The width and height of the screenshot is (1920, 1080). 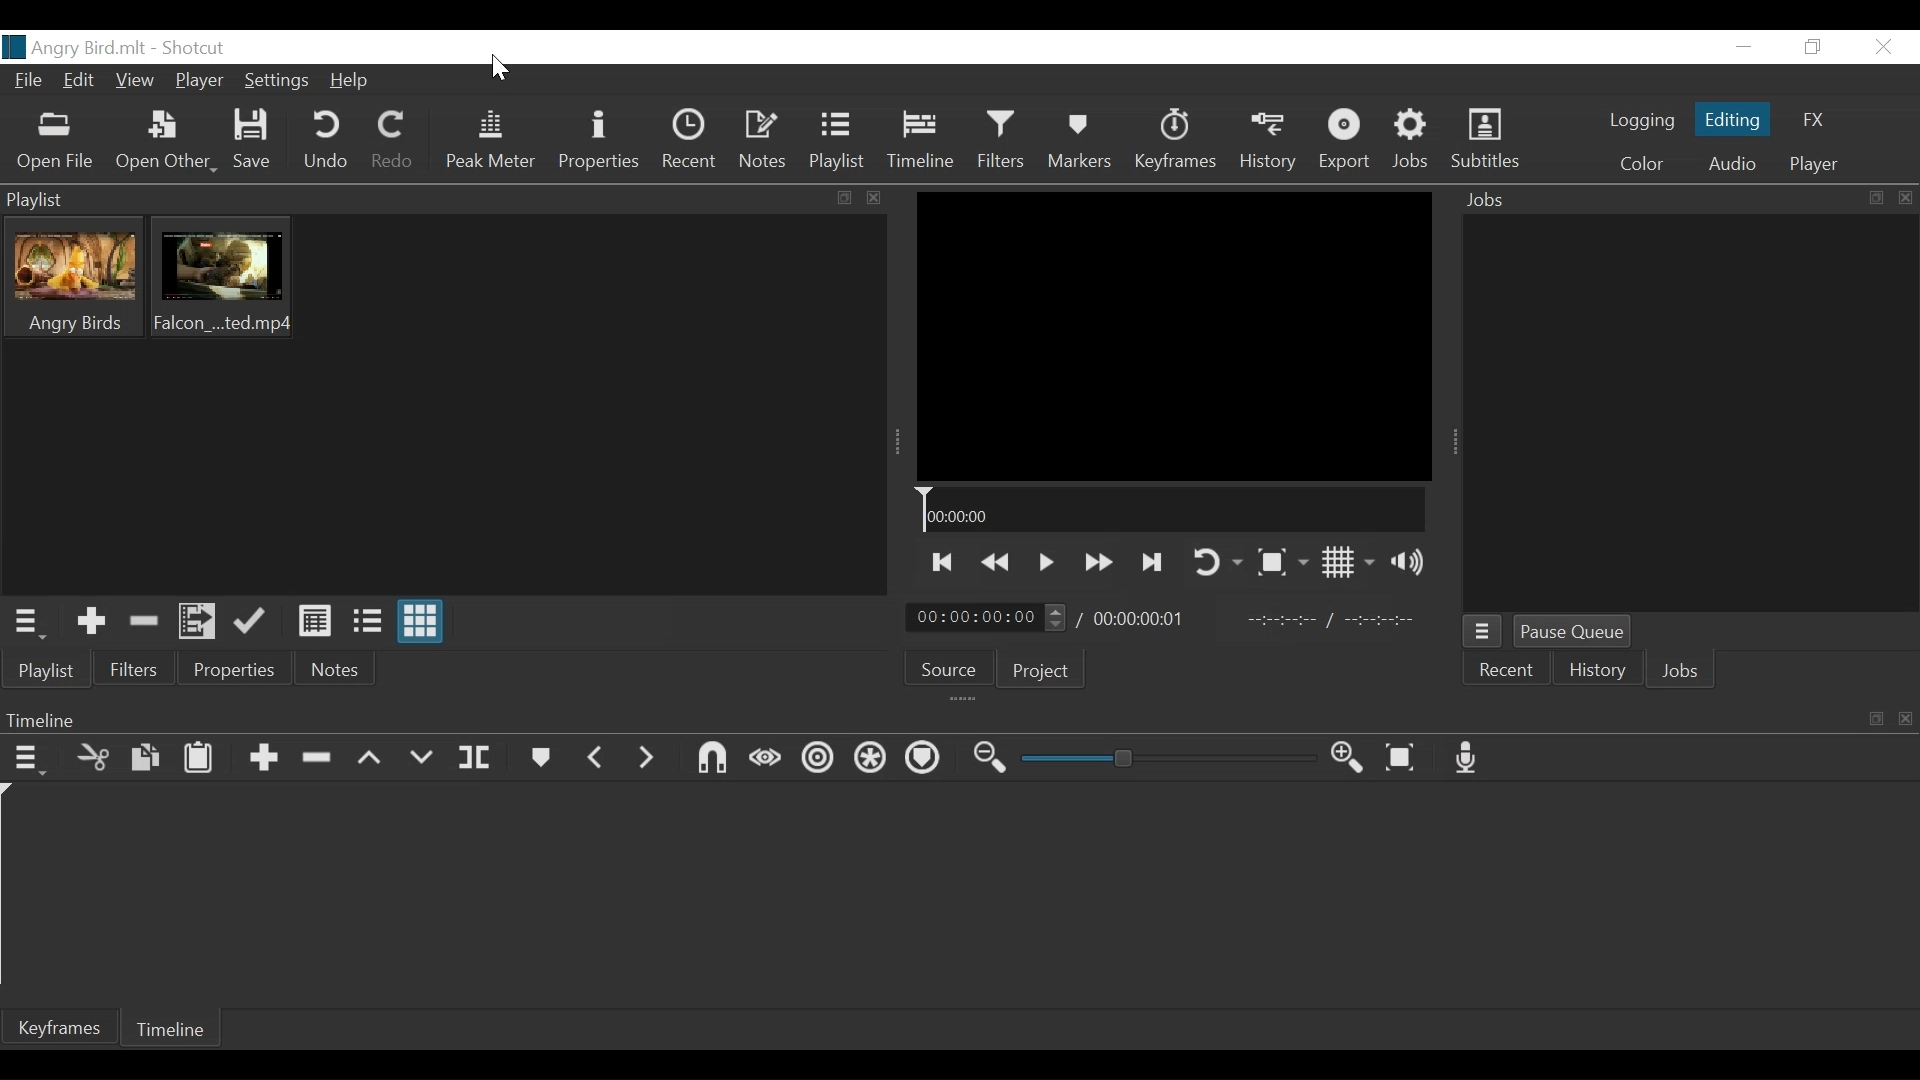 I want to click on Properties, so click(x=235, y=672).